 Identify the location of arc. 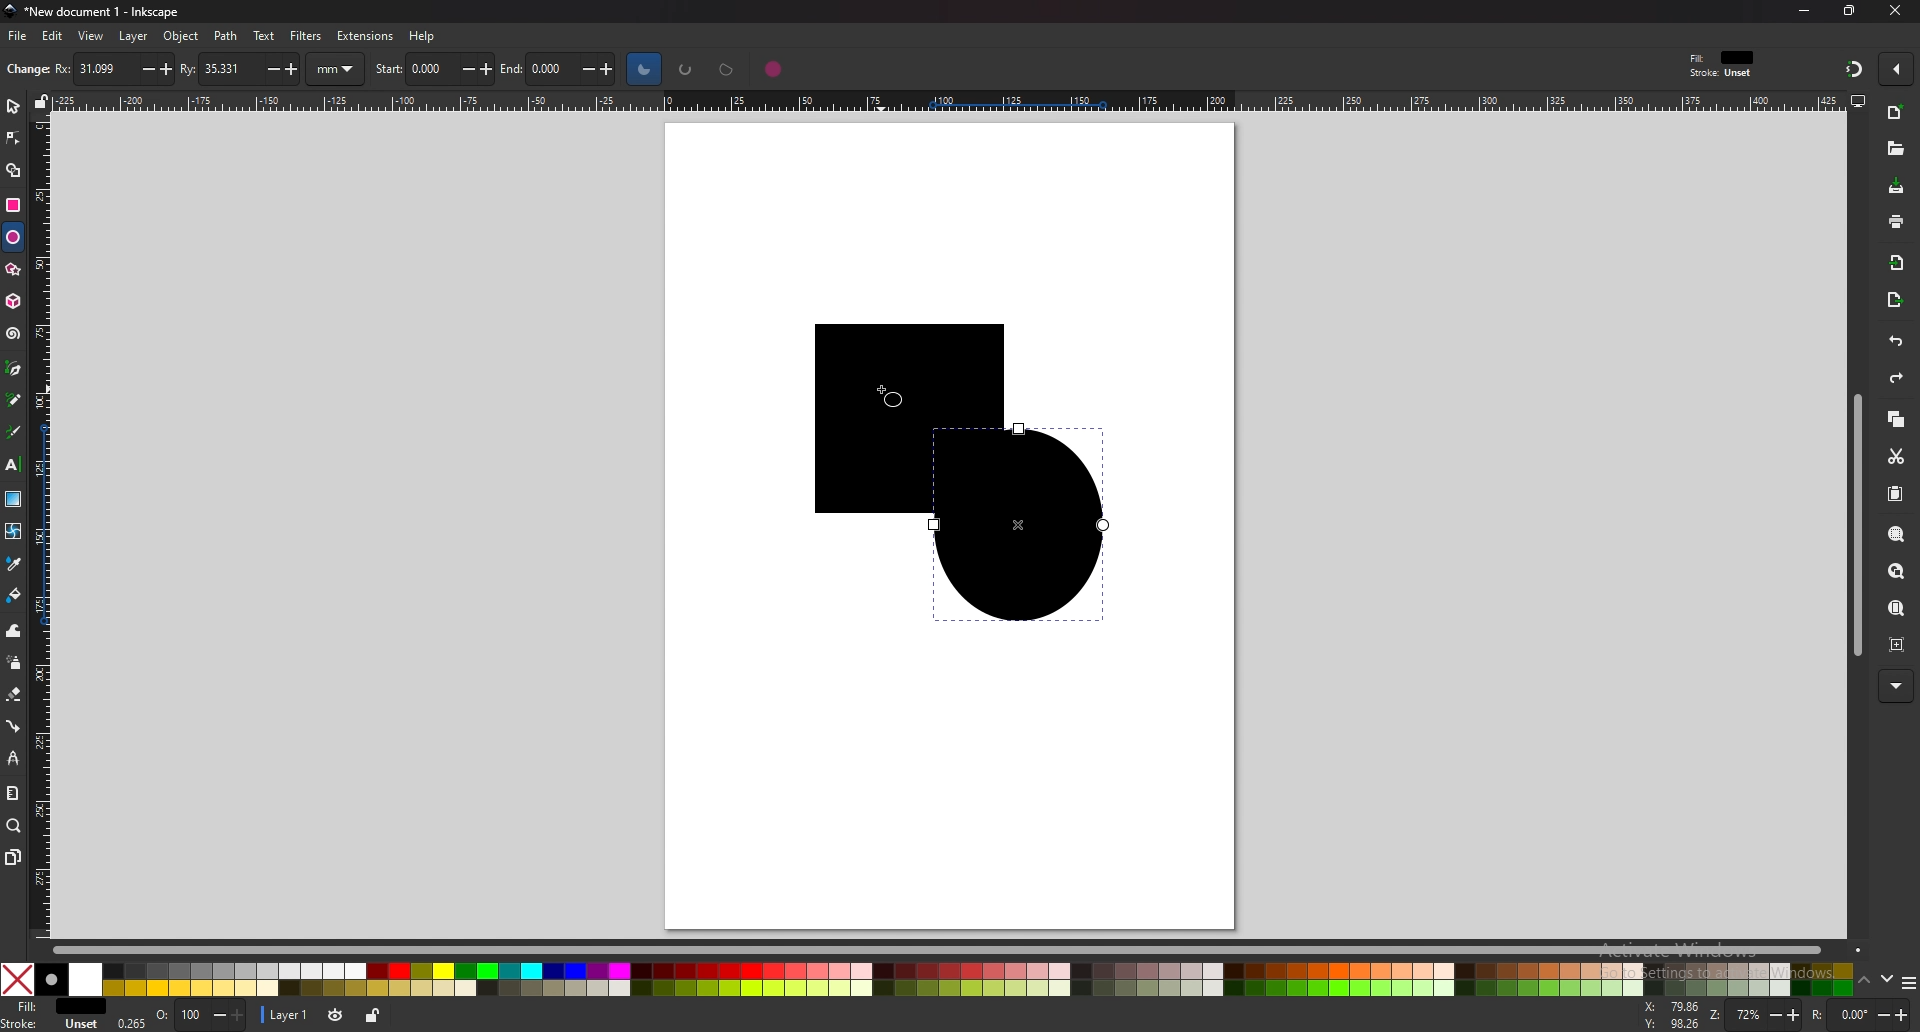
(686, 69).